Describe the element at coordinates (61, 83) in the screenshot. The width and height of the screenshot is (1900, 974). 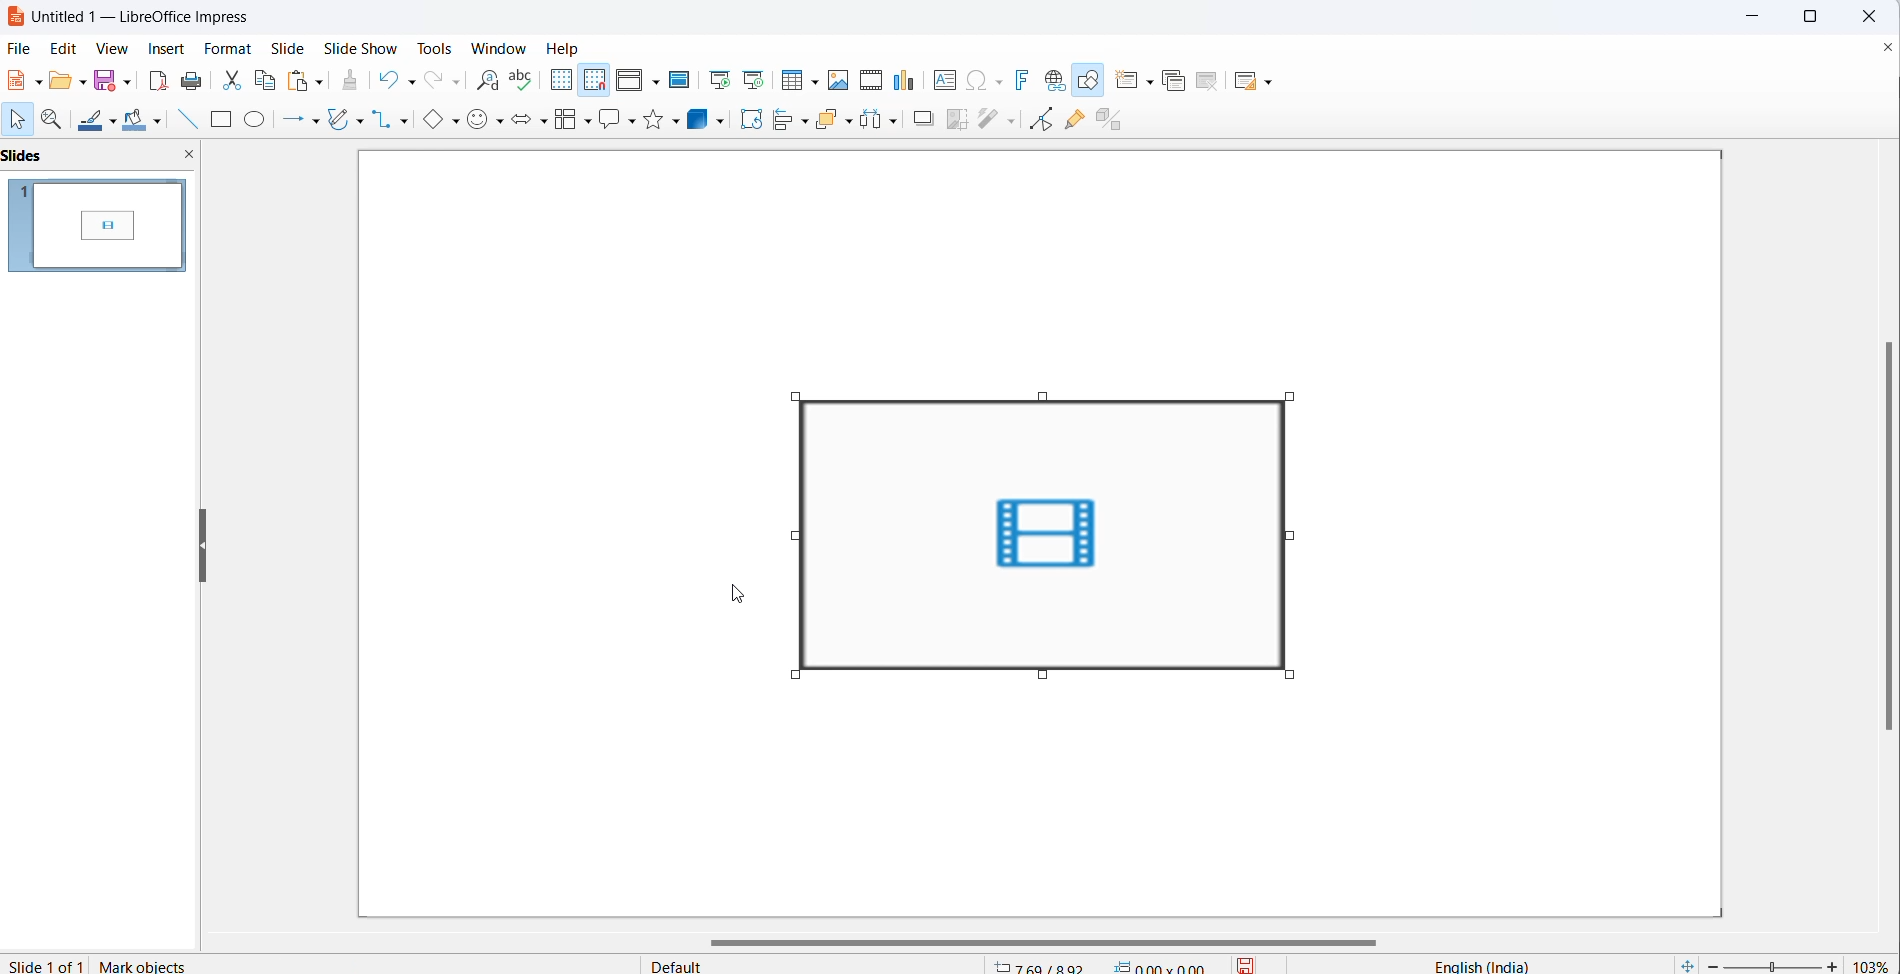
I see `open` at that location.